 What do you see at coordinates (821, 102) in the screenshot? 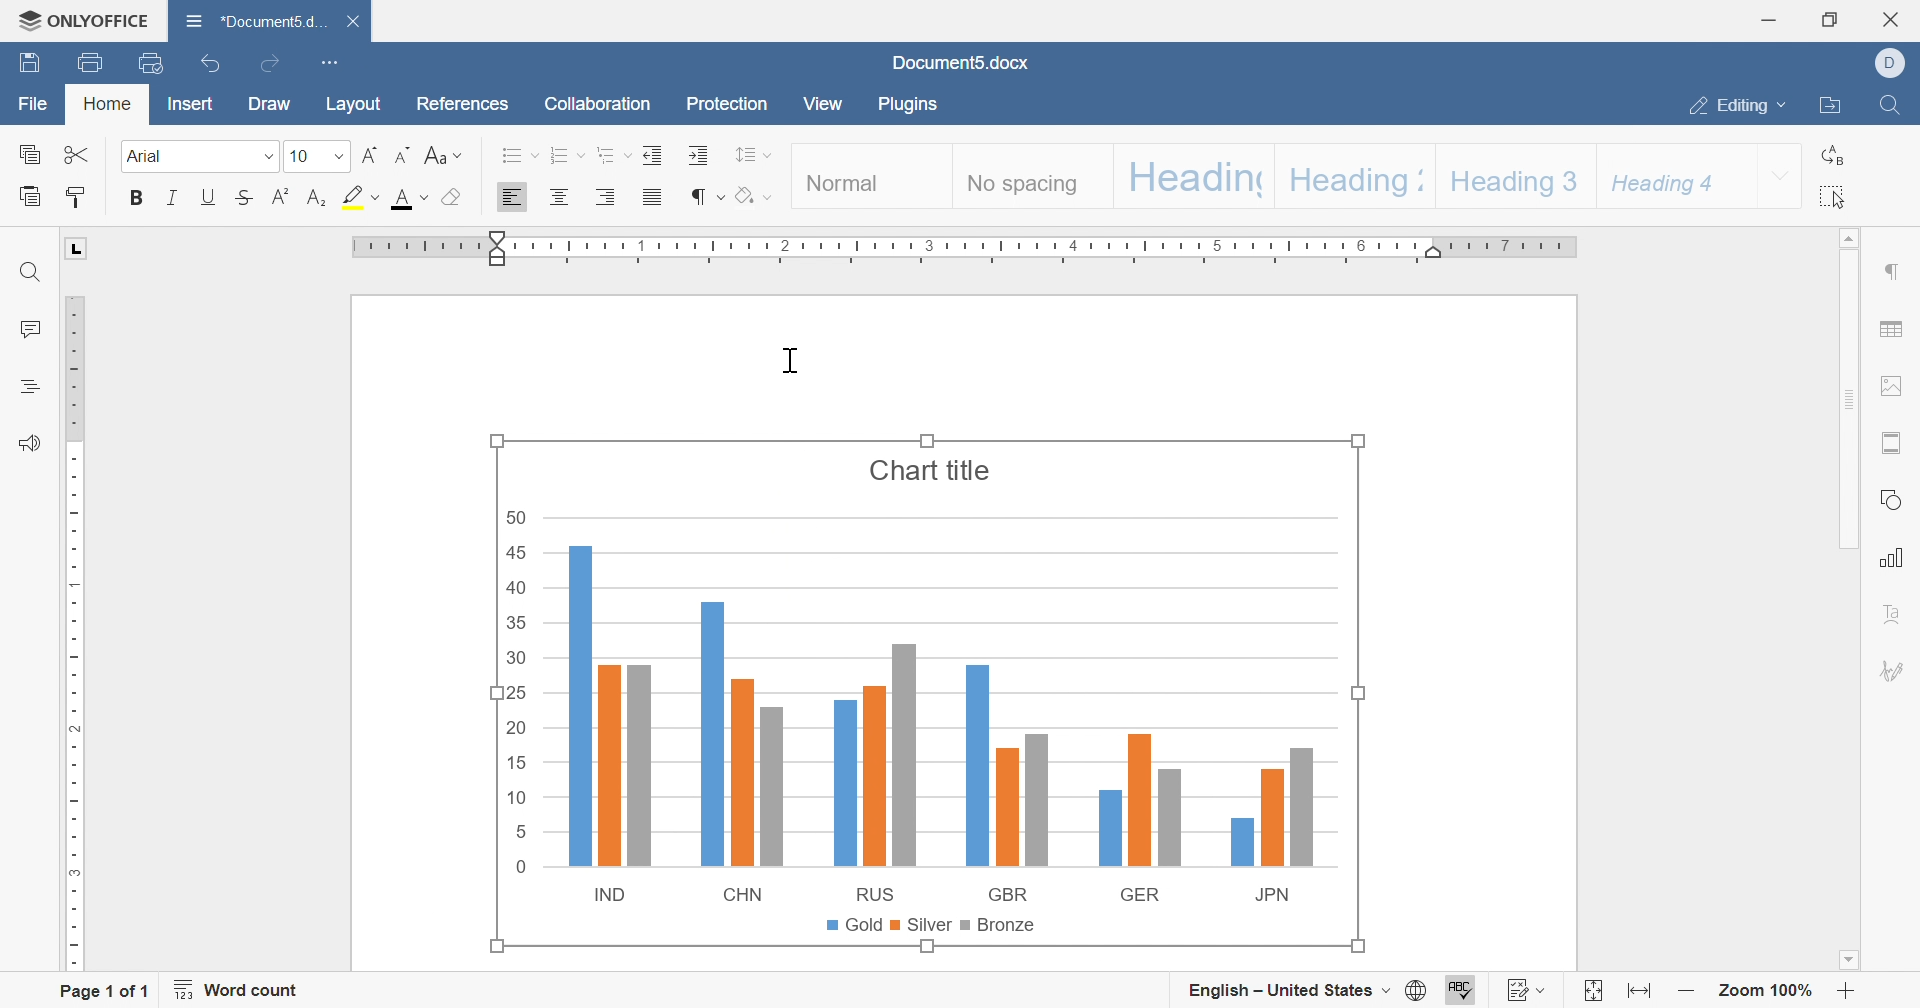
I see `view` at bounding box center [821, 102].